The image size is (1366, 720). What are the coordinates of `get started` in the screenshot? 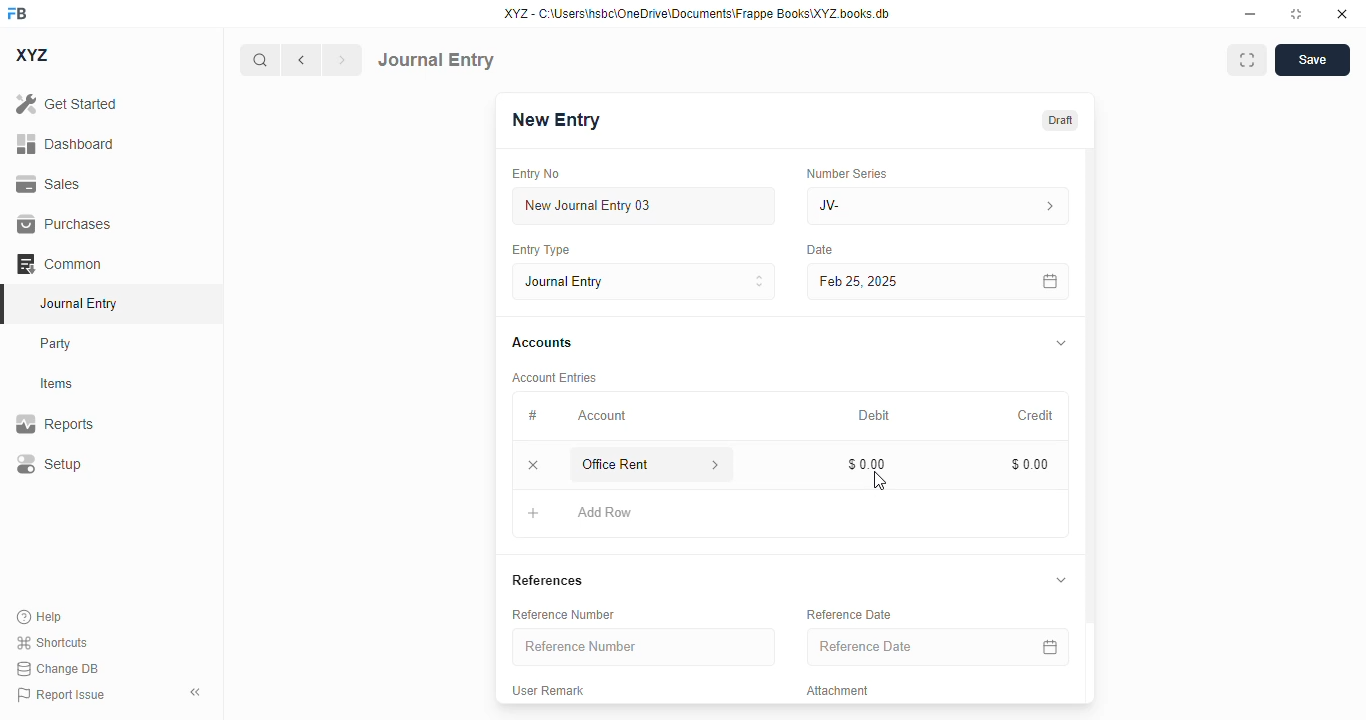 It's located at (66, 103).